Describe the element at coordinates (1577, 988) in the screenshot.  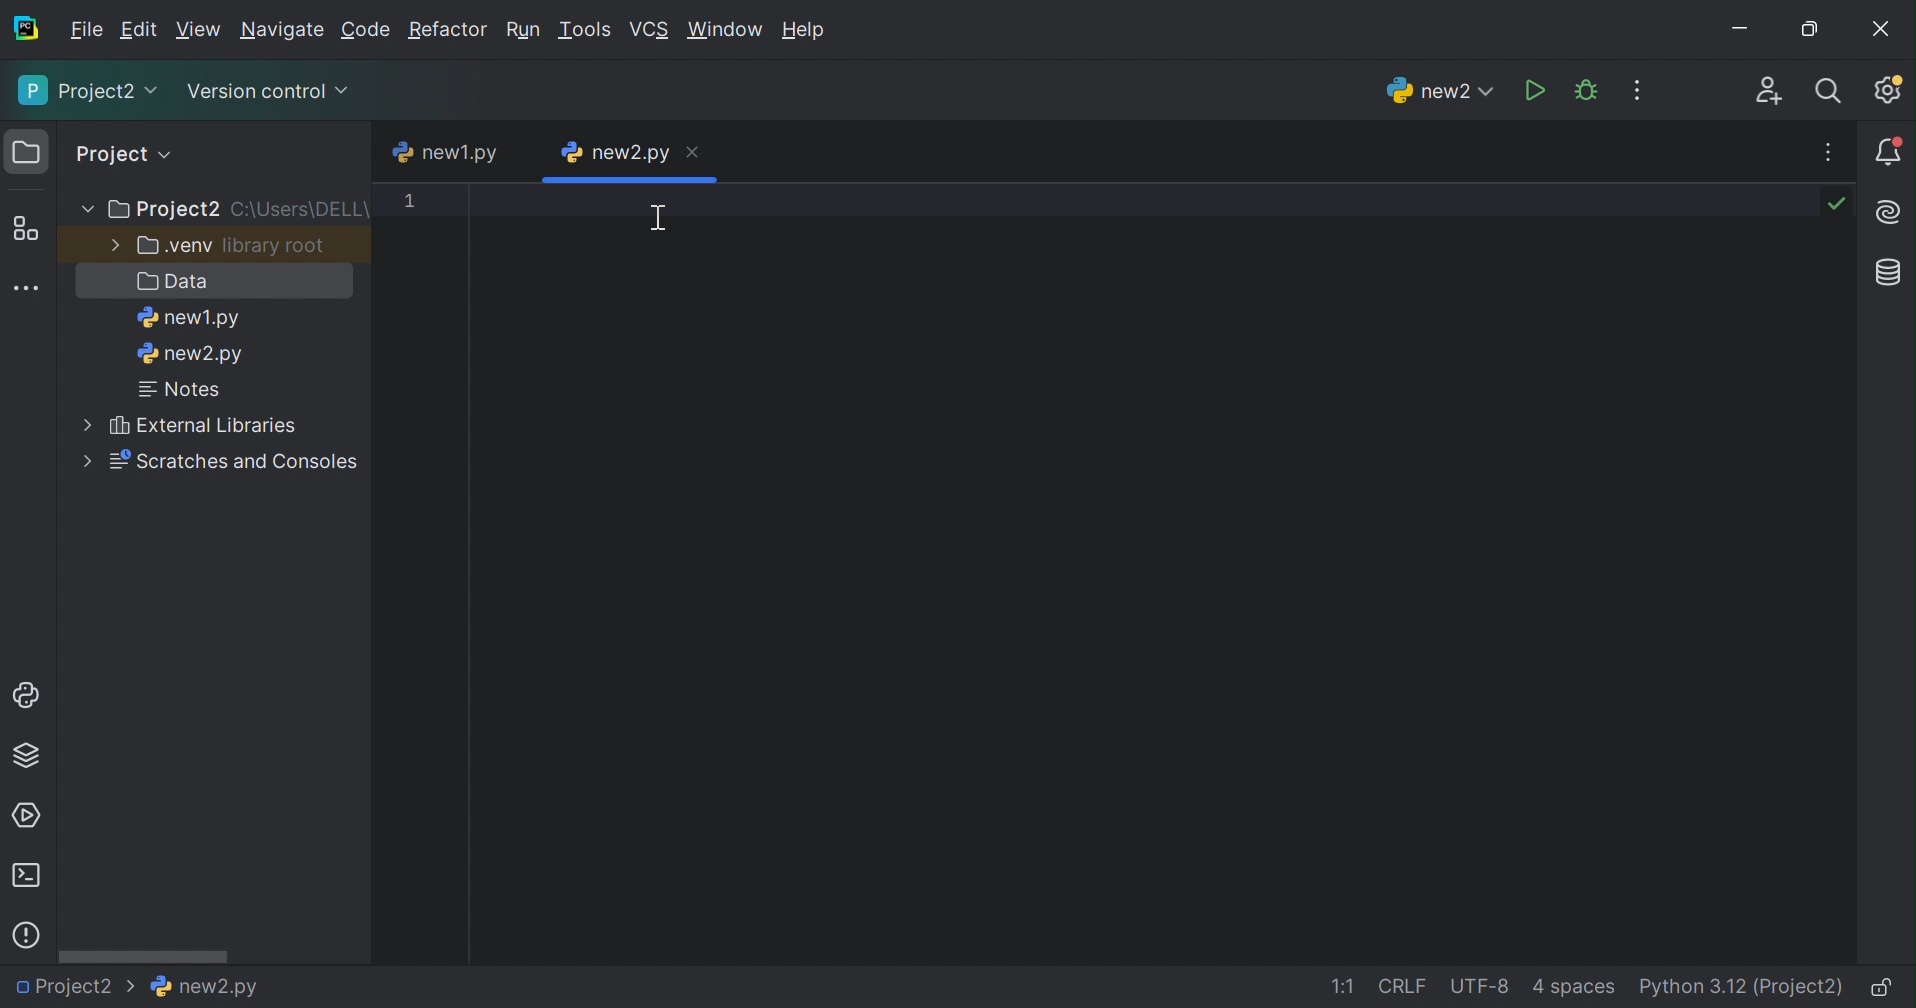
I see `4 spaces` at that location.